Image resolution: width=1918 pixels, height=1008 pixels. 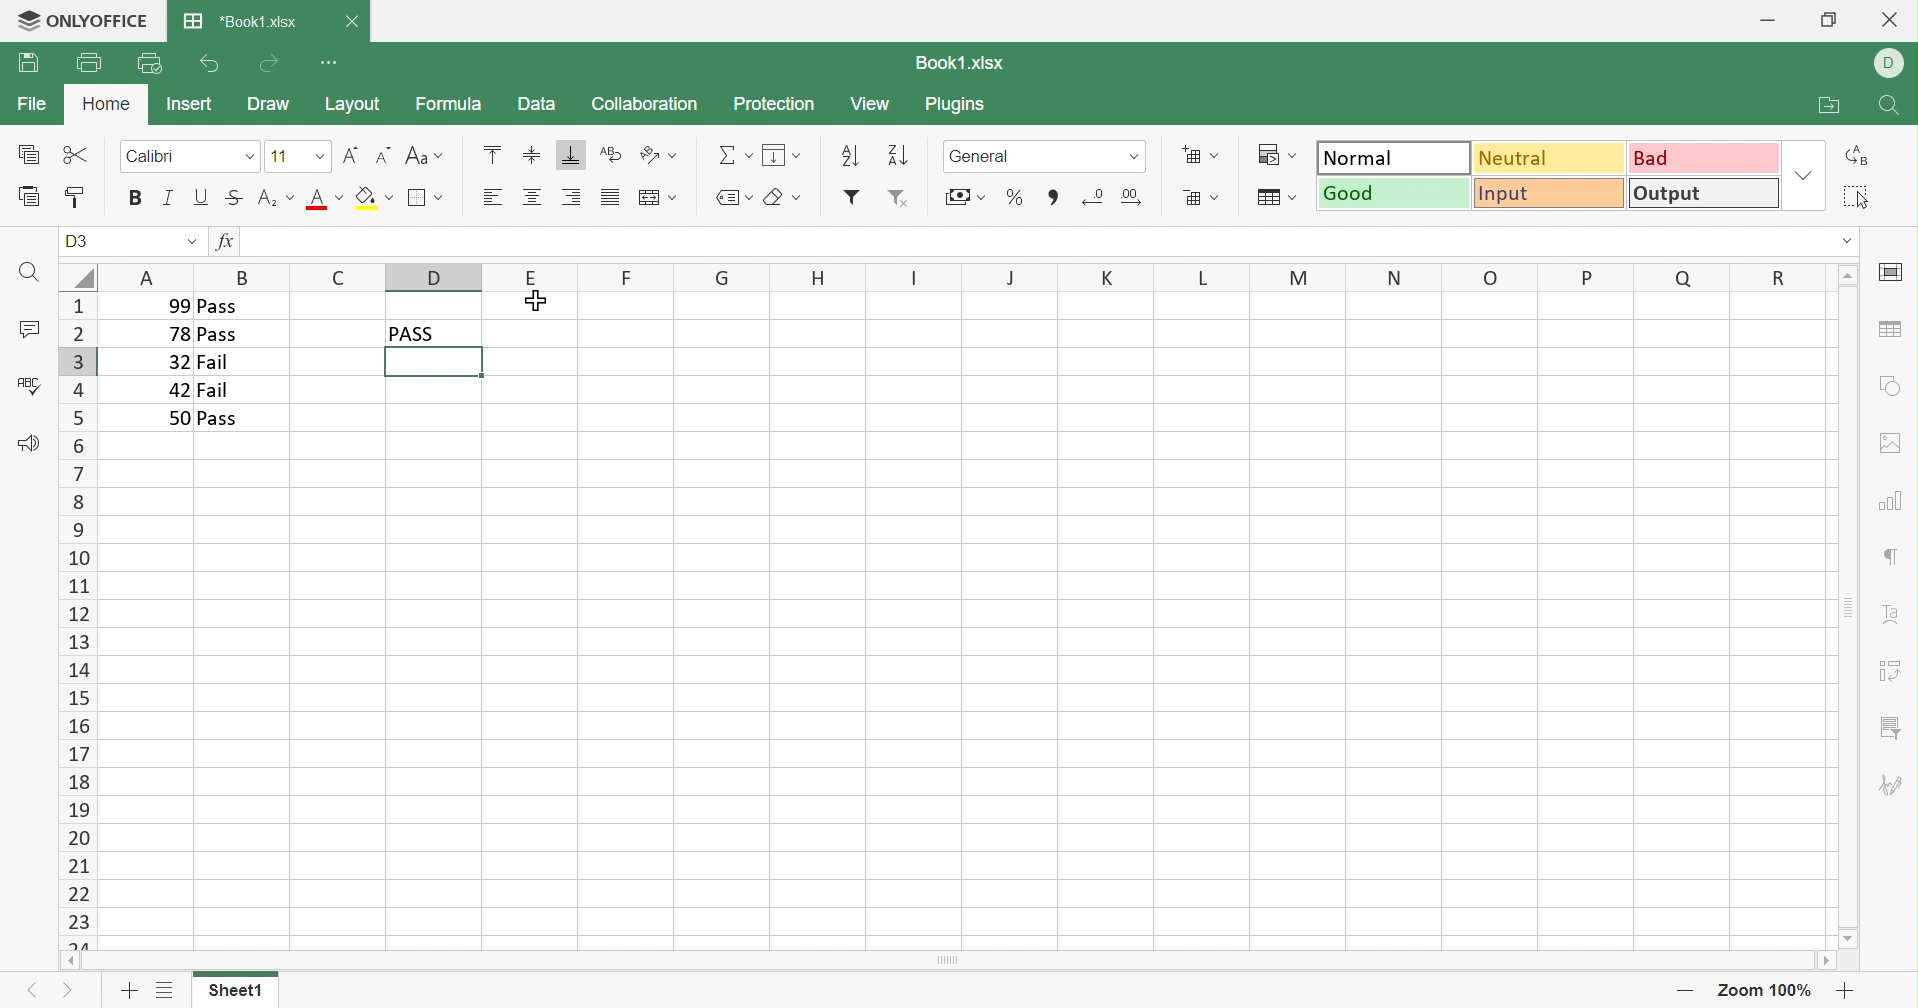 I want to click on Accounting style, so click(x=964, y=199).